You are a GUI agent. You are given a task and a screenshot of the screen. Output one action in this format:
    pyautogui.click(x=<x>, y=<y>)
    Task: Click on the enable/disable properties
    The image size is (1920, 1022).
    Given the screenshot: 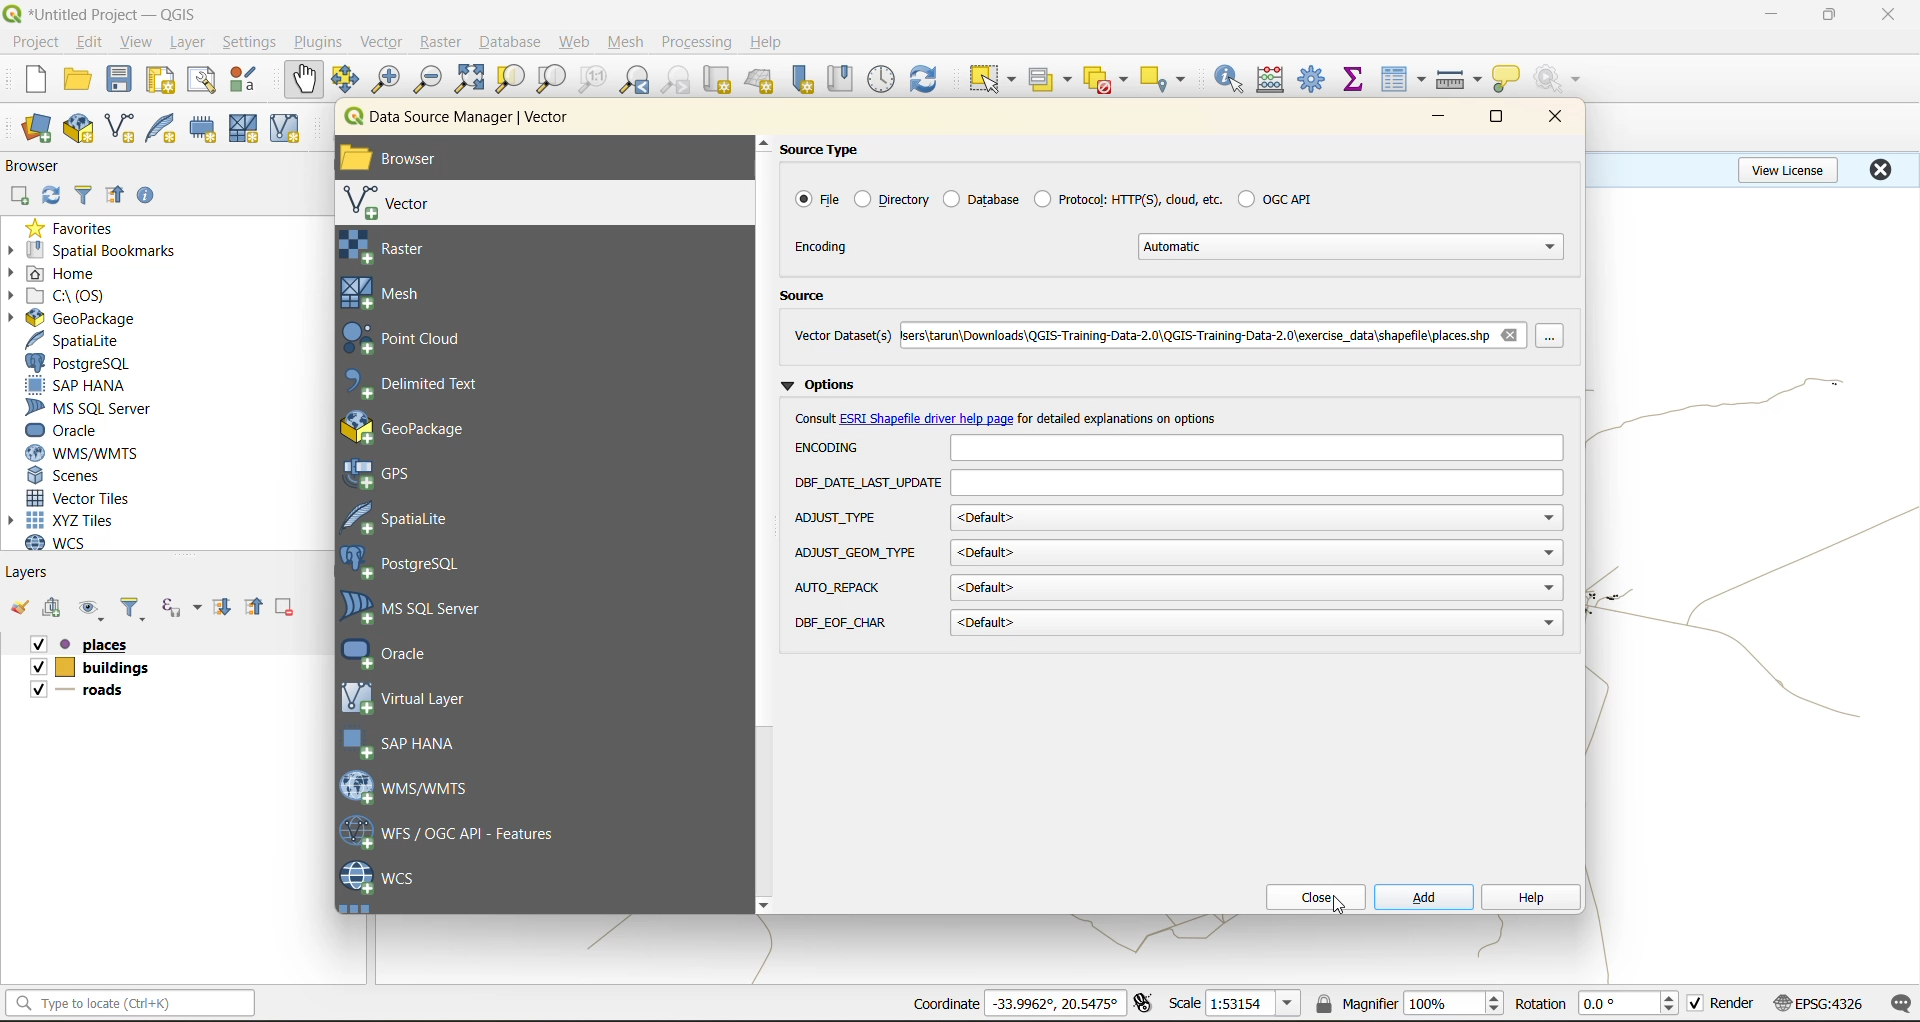 What is the action you would take?
    pyautogui.click(x=151, y=200)
    